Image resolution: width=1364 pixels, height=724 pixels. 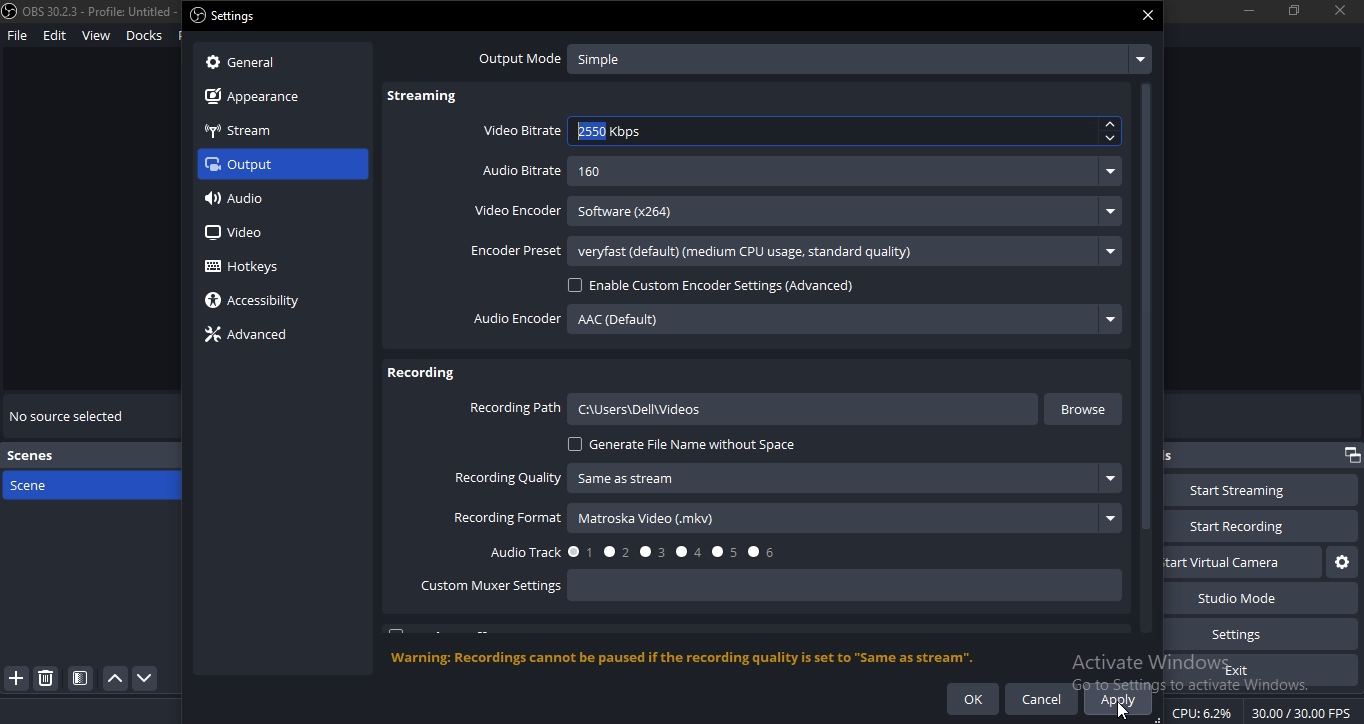 I want to click on cancel, so click(x=1041, y=699).